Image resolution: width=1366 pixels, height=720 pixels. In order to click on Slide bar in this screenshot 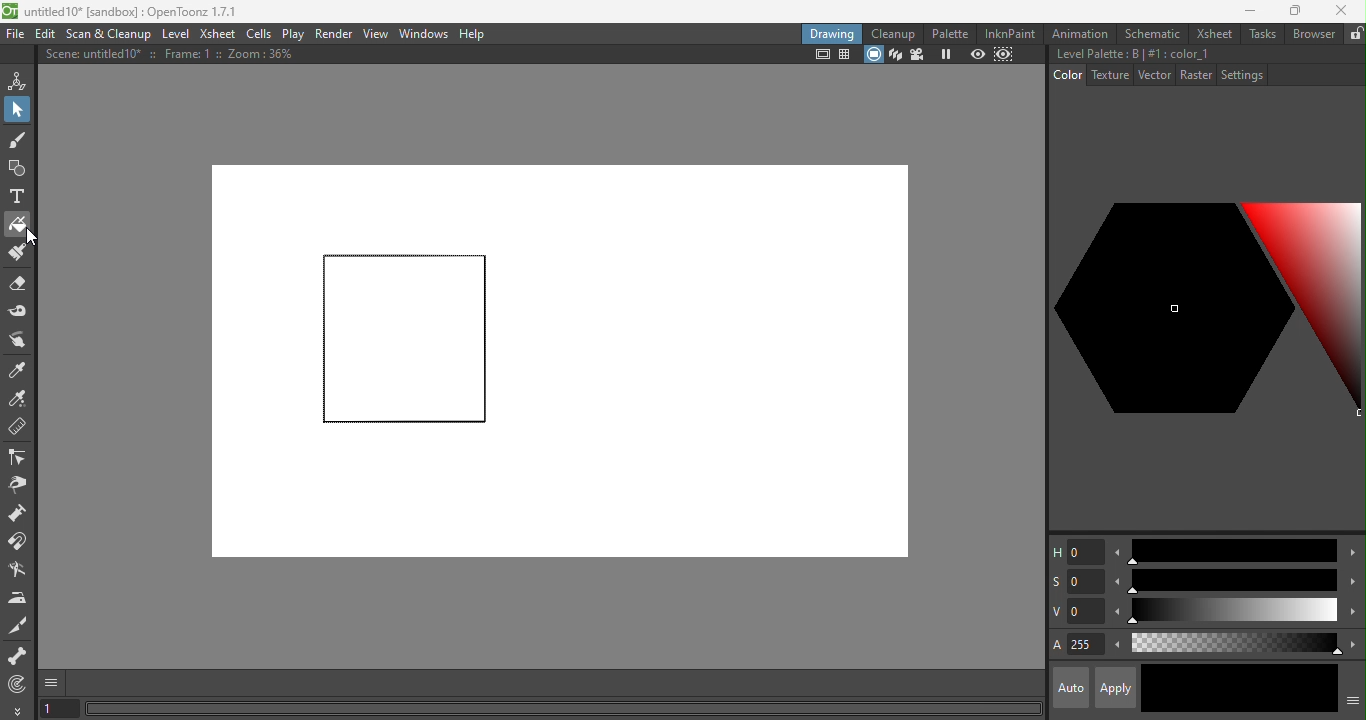, I will do `click(1232, 612)`.